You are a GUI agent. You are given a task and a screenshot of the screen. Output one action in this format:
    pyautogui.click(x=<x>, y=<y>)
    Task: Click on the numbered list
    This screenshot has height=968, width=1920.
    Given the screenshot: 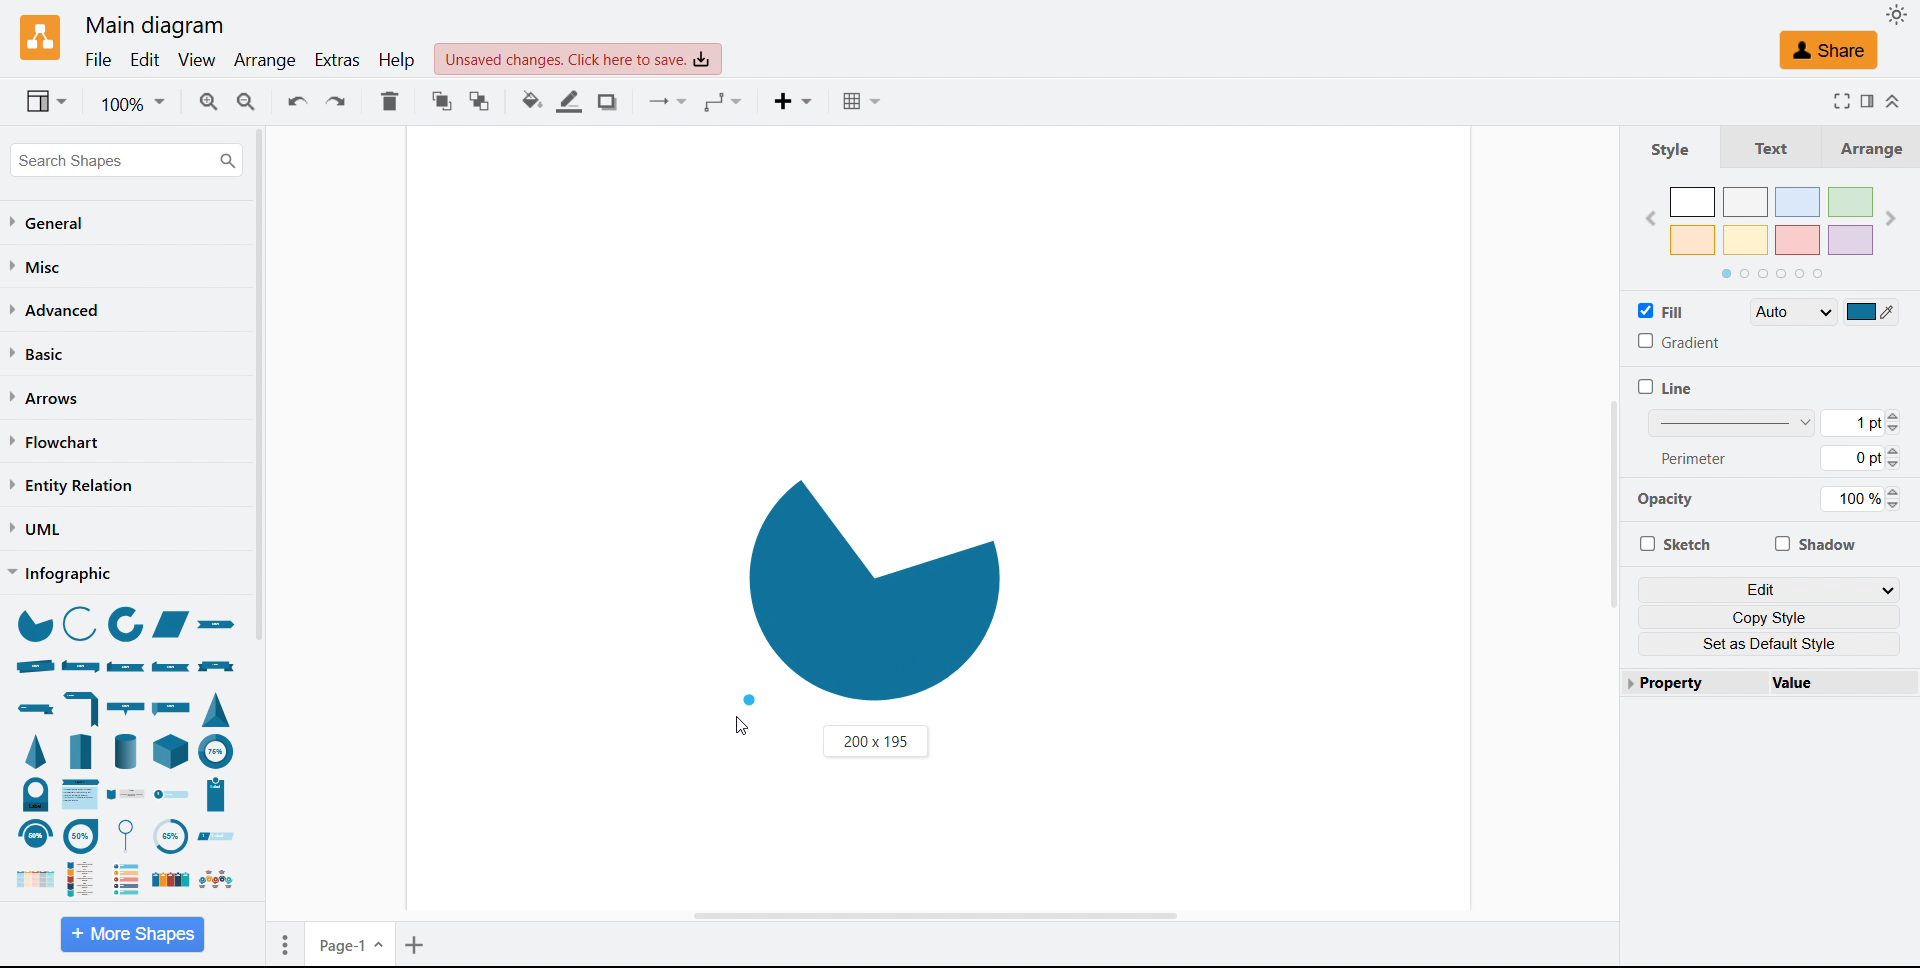 What is the action you would take?
    pyautogui.click(x=127, y=878)
    